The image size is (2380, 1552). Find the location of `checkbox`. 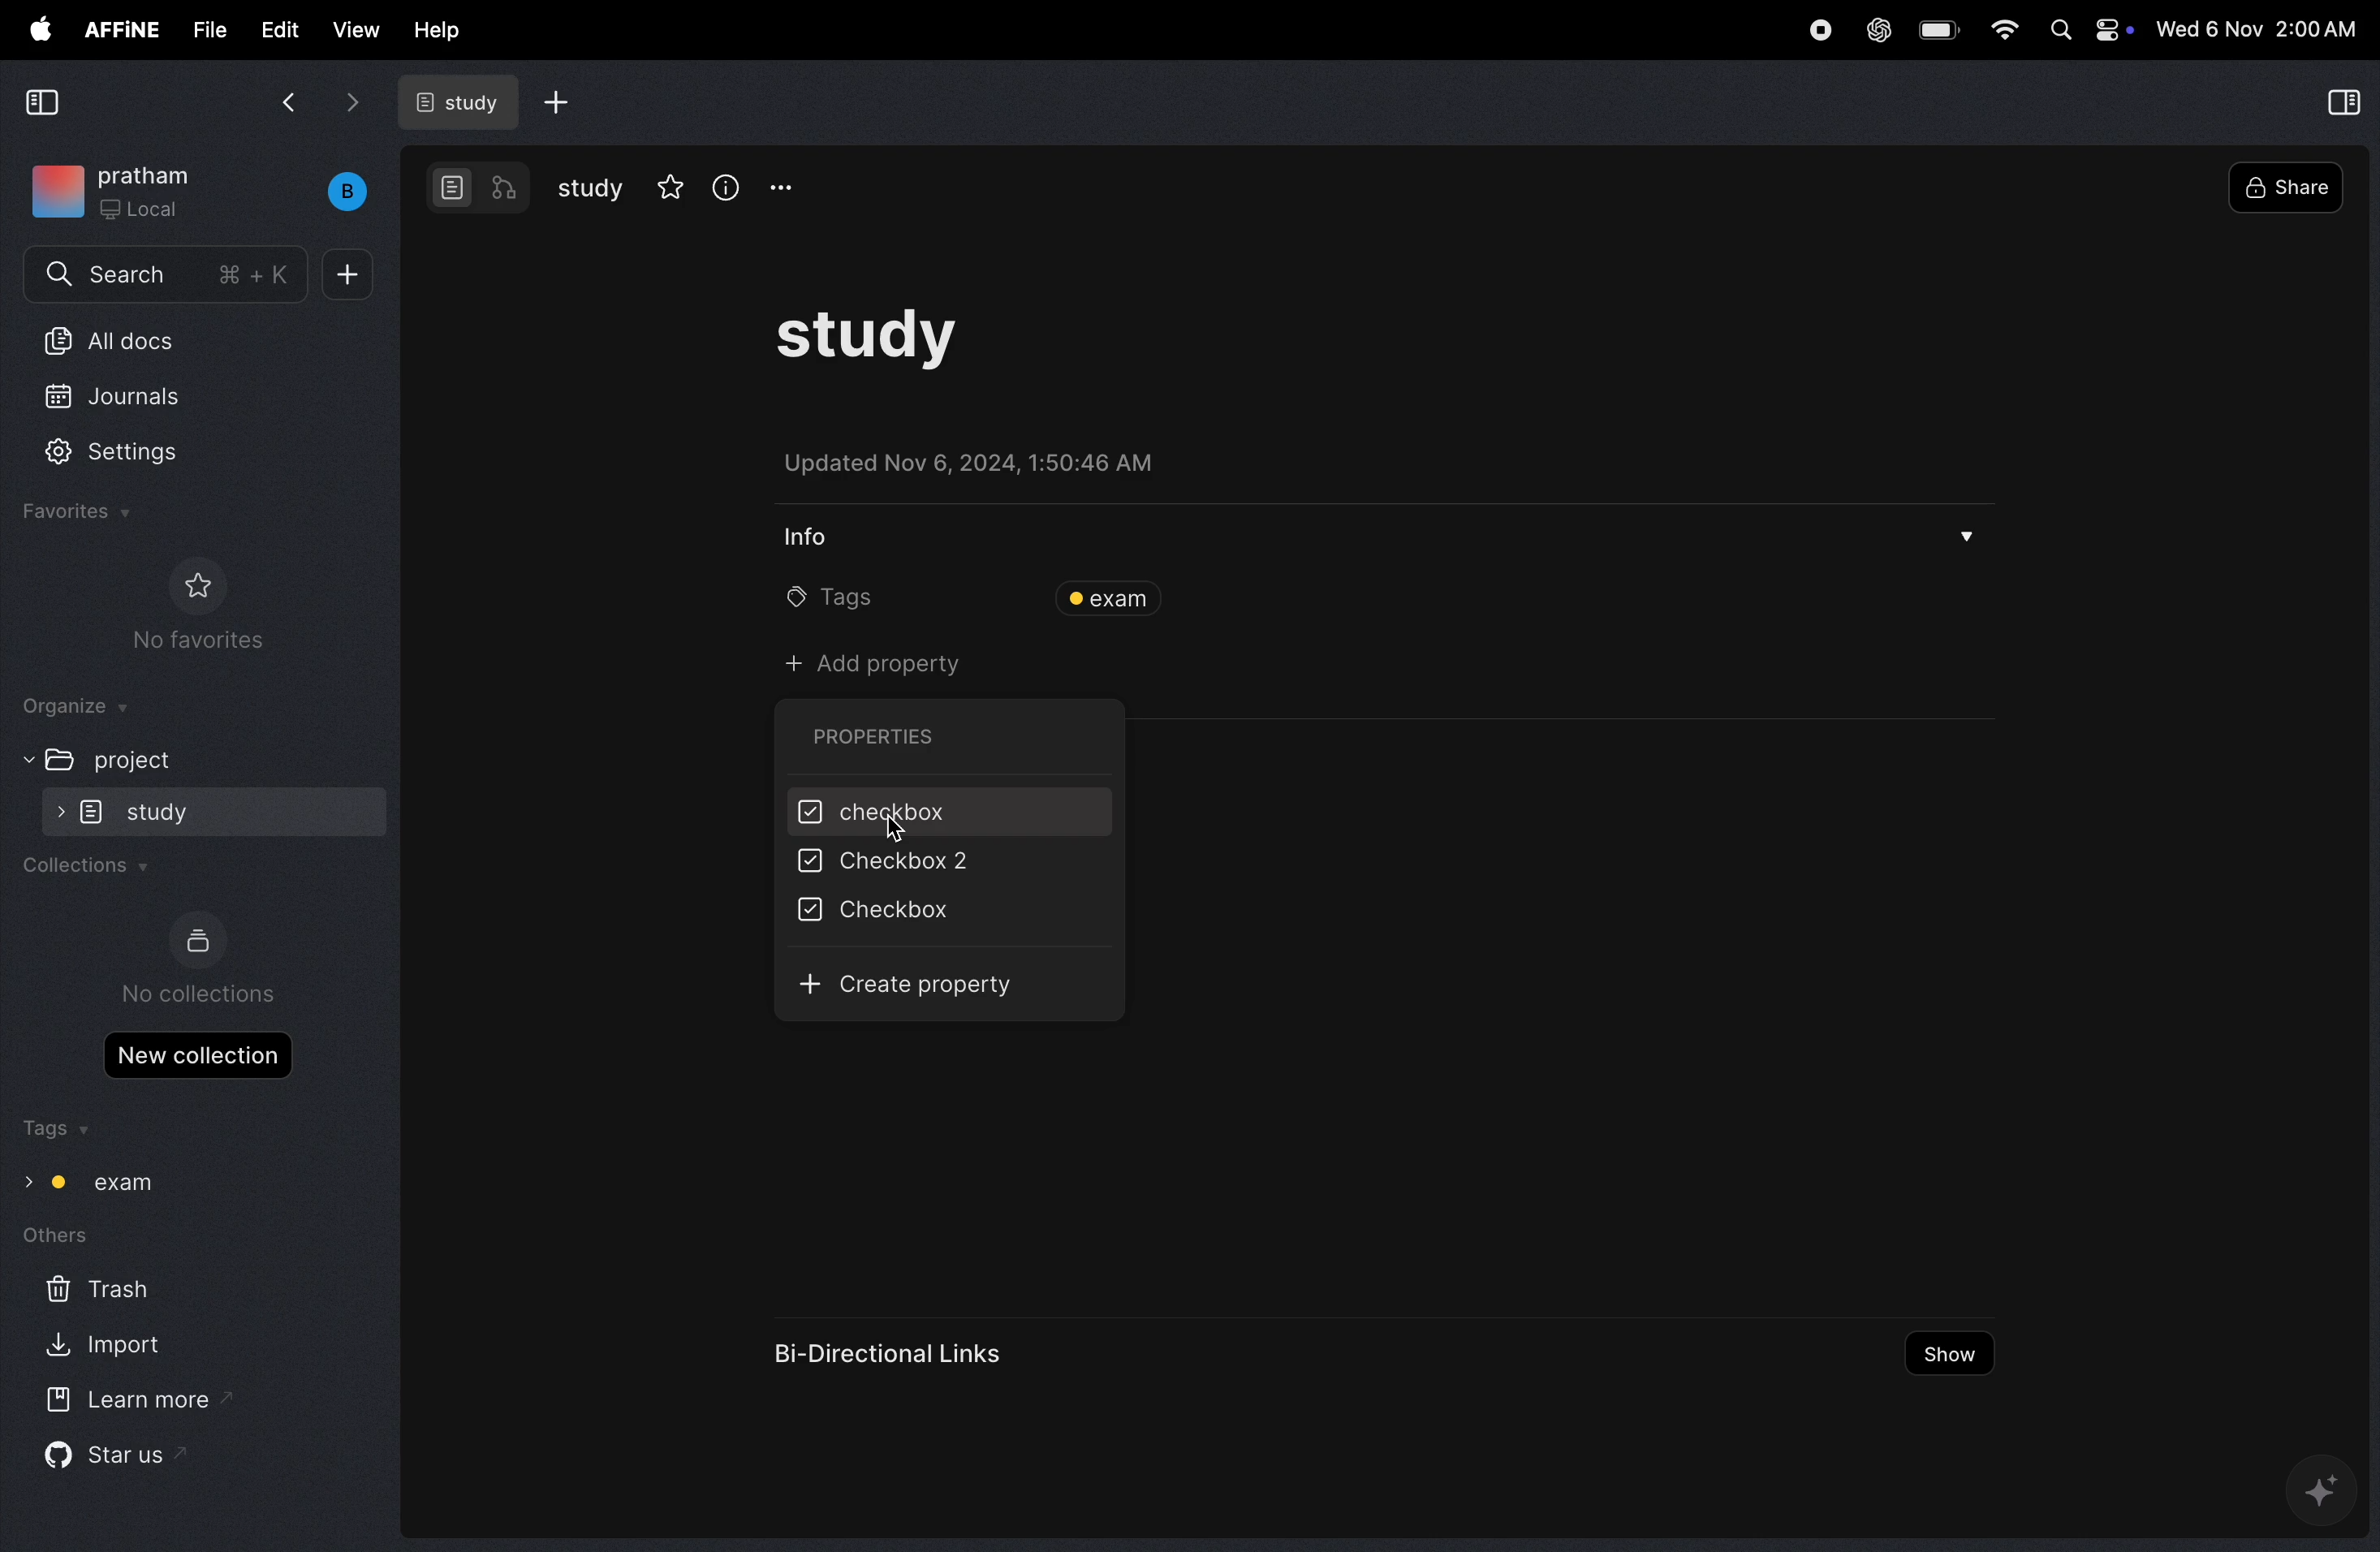

checkbox is located at coordinates (951, 811).